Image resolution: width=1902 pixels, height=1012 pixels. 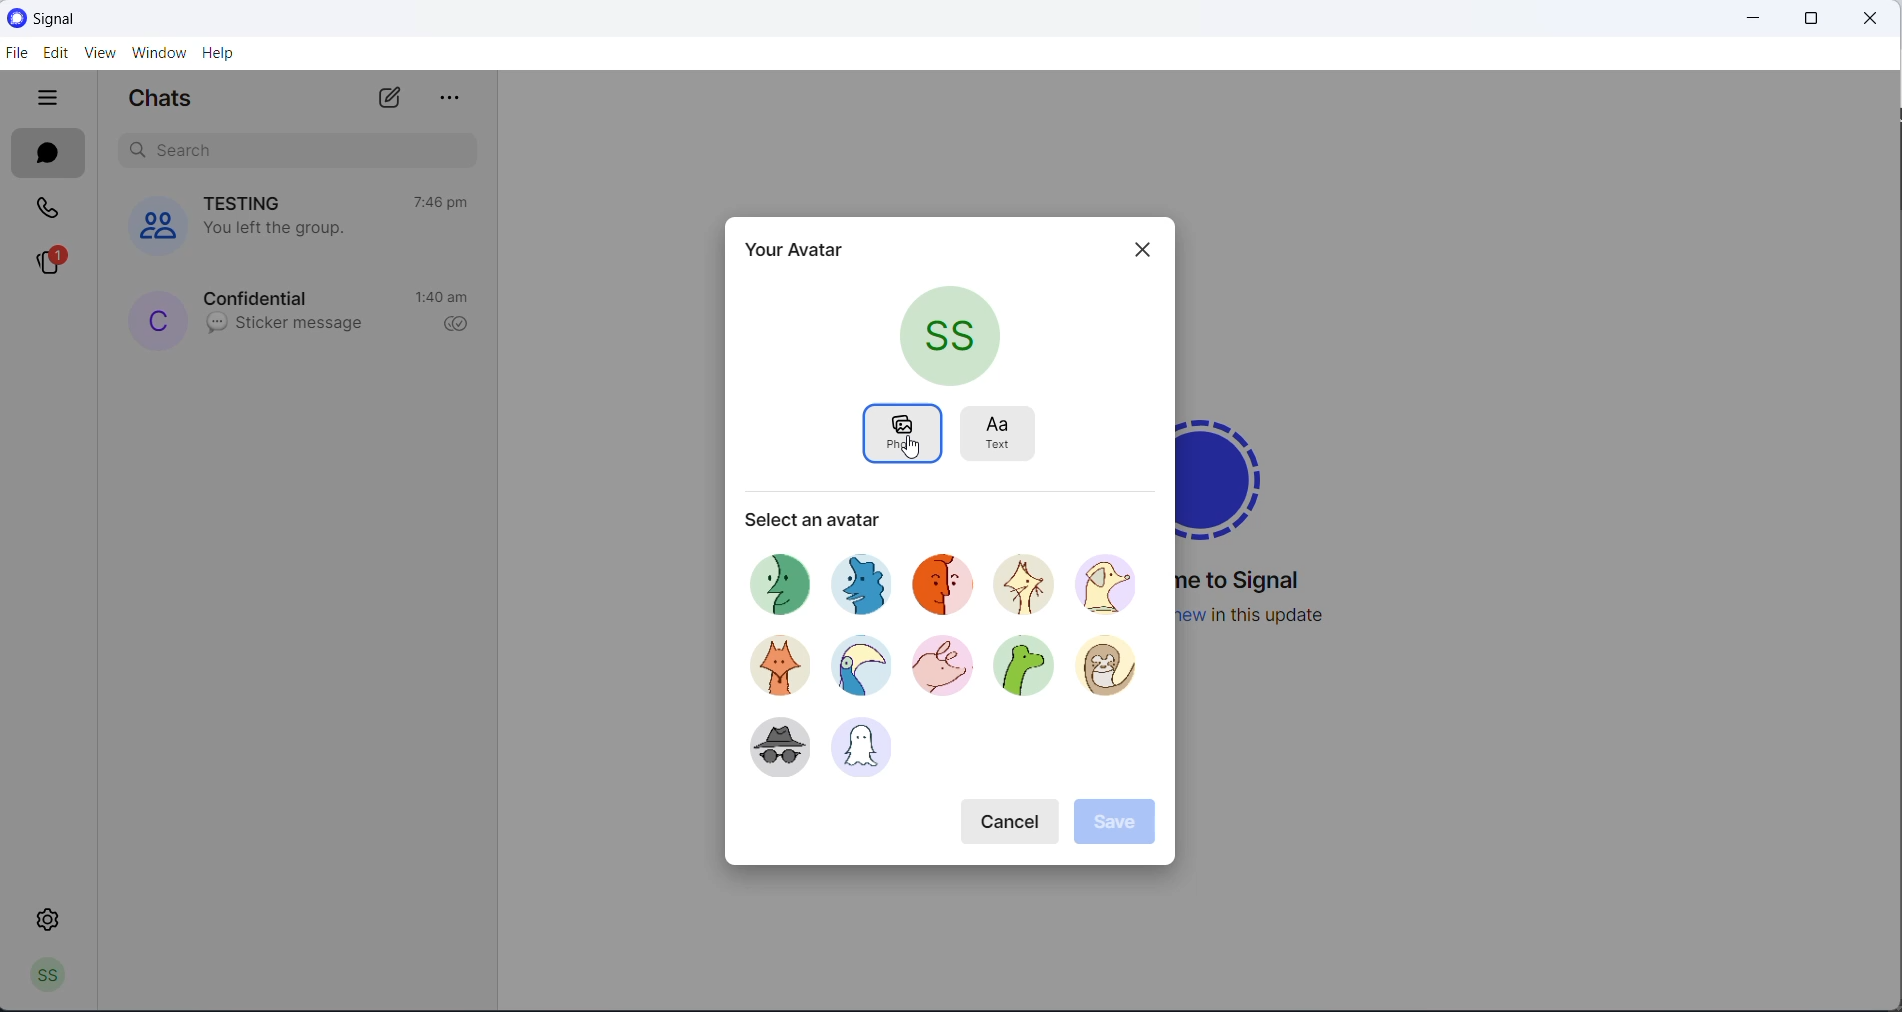 What do you see at coordinates (1013, 818) in the screenshot?
I see `cancel` at bounding box center [1013, 818].